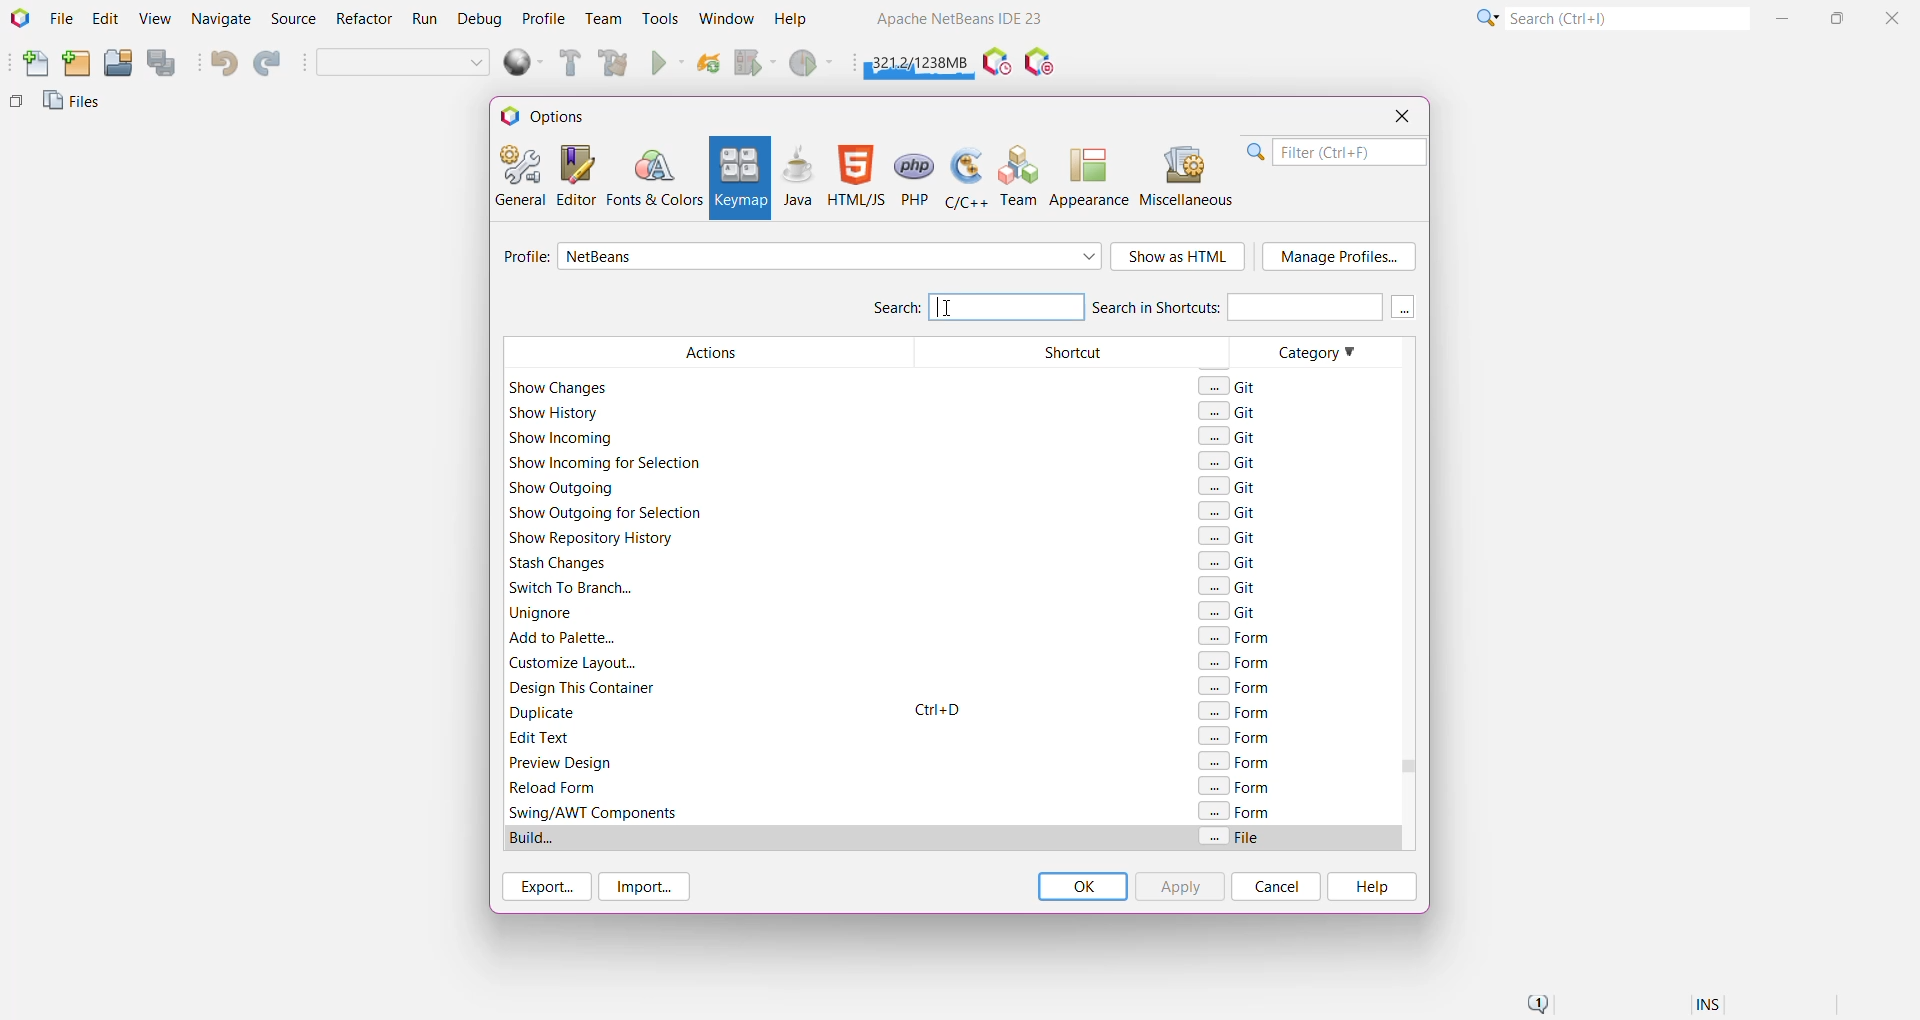 Image resolution: width=1920 pixels, height=1020 pixels. What do you see at coordinates (1308, 595) in the screenshot?
I see `Category` at bounding box center [1308, 595].